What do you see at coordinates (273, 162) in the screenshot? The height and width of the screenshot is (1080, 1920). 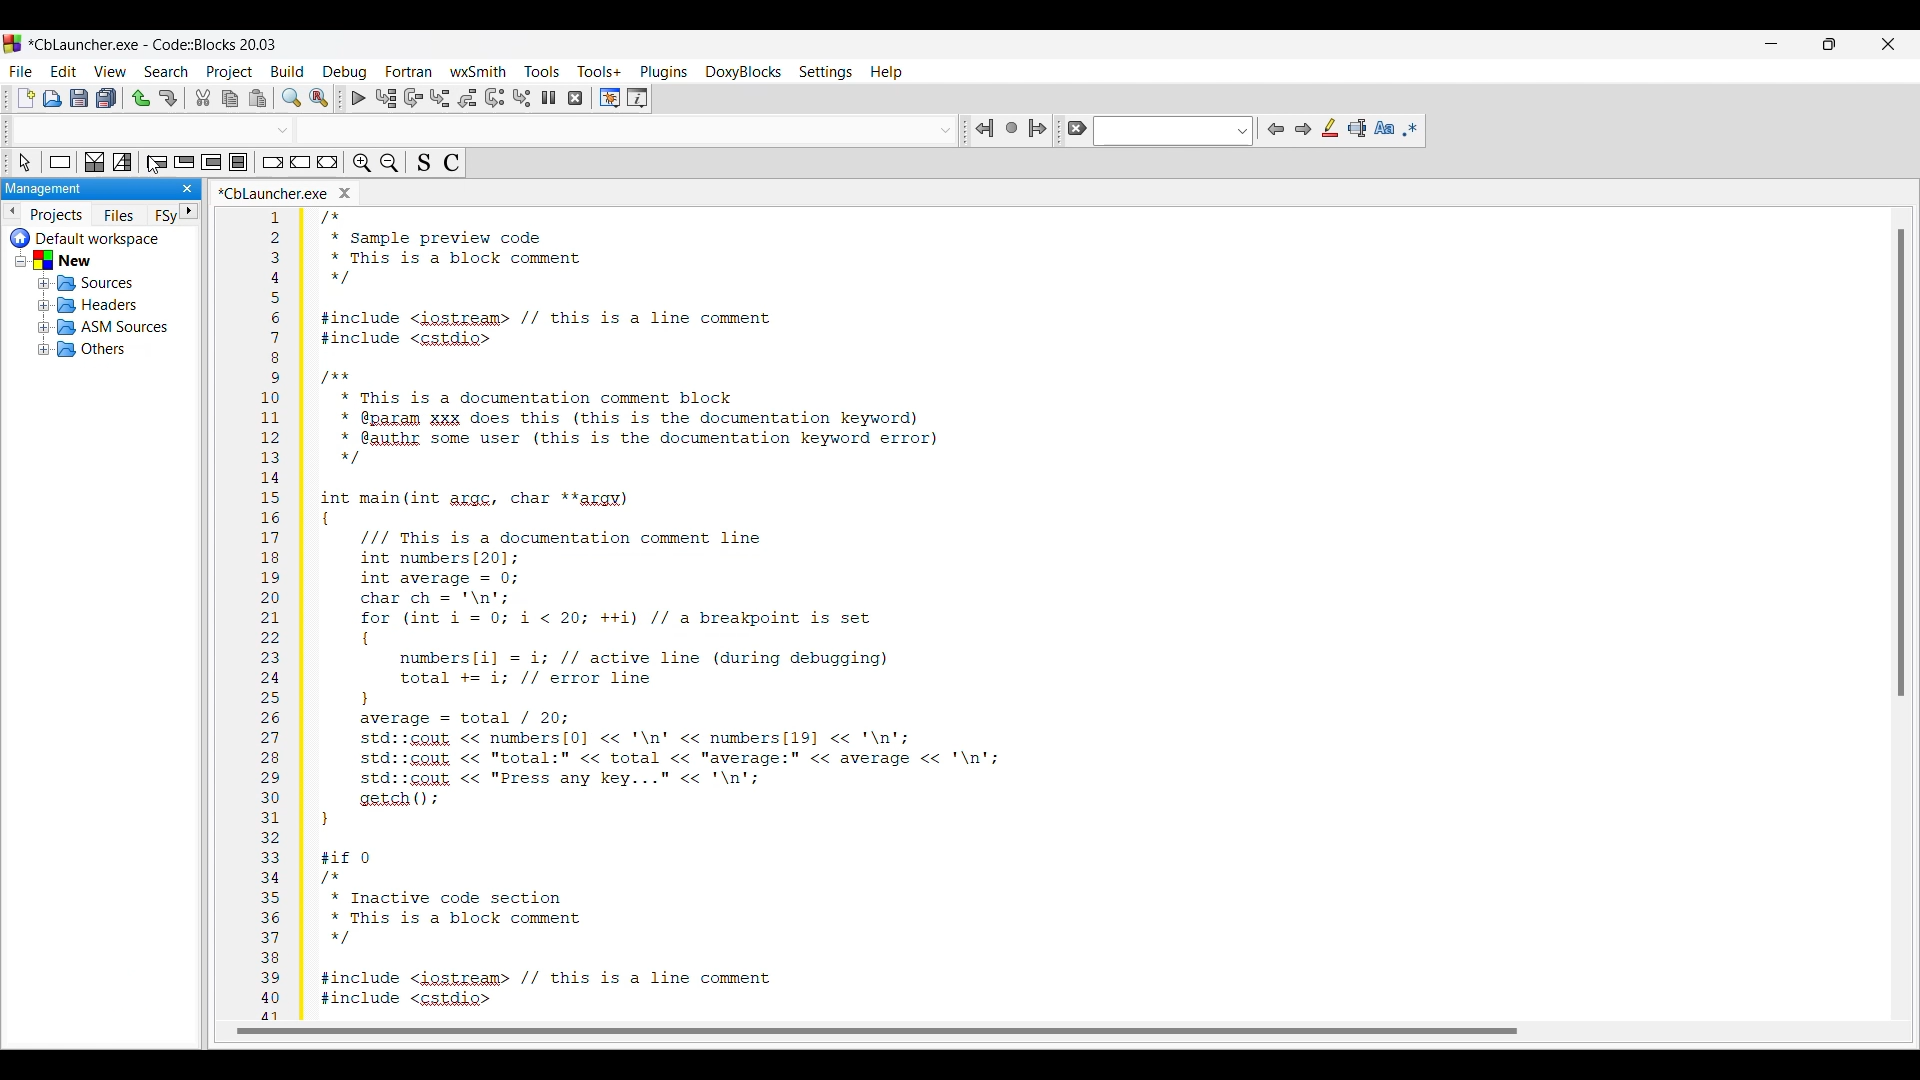 I see `Break instruction` at bounding box center [273, 162].